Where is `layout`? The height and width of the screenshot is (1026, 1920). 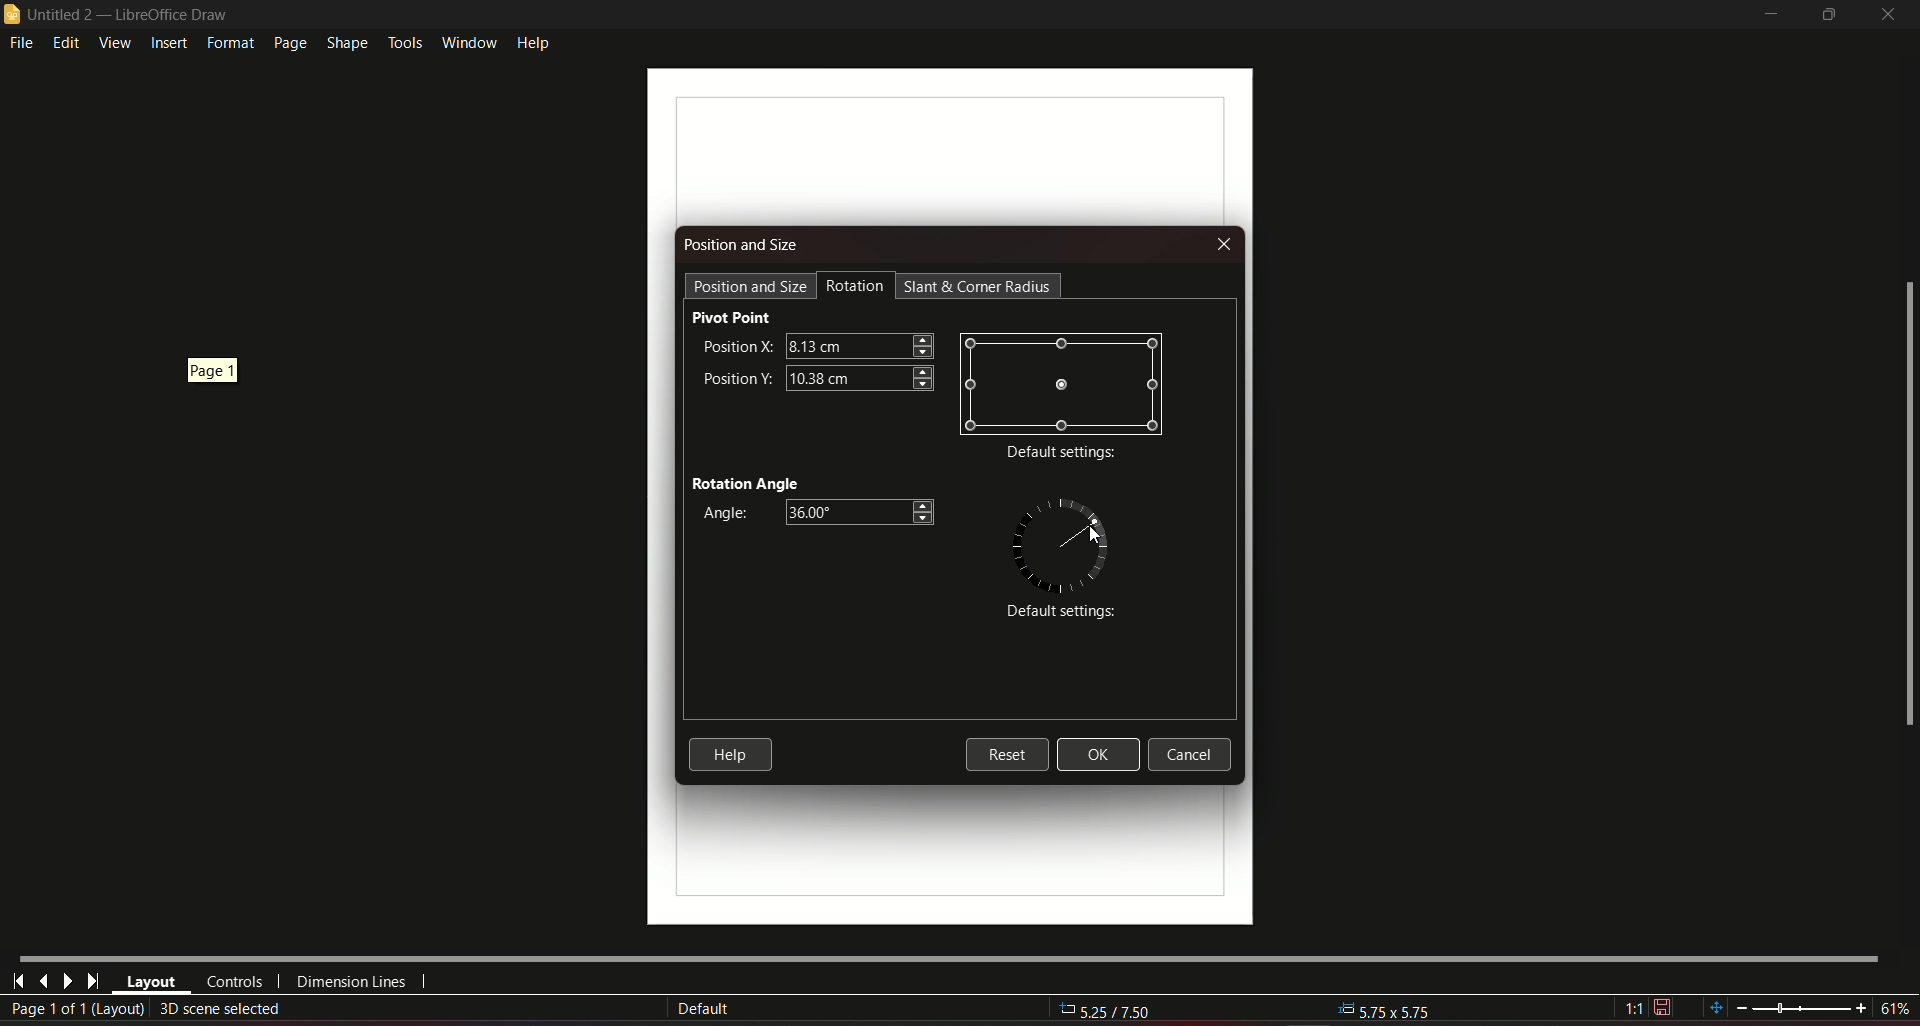
layout is located at coordinates (151, 983).